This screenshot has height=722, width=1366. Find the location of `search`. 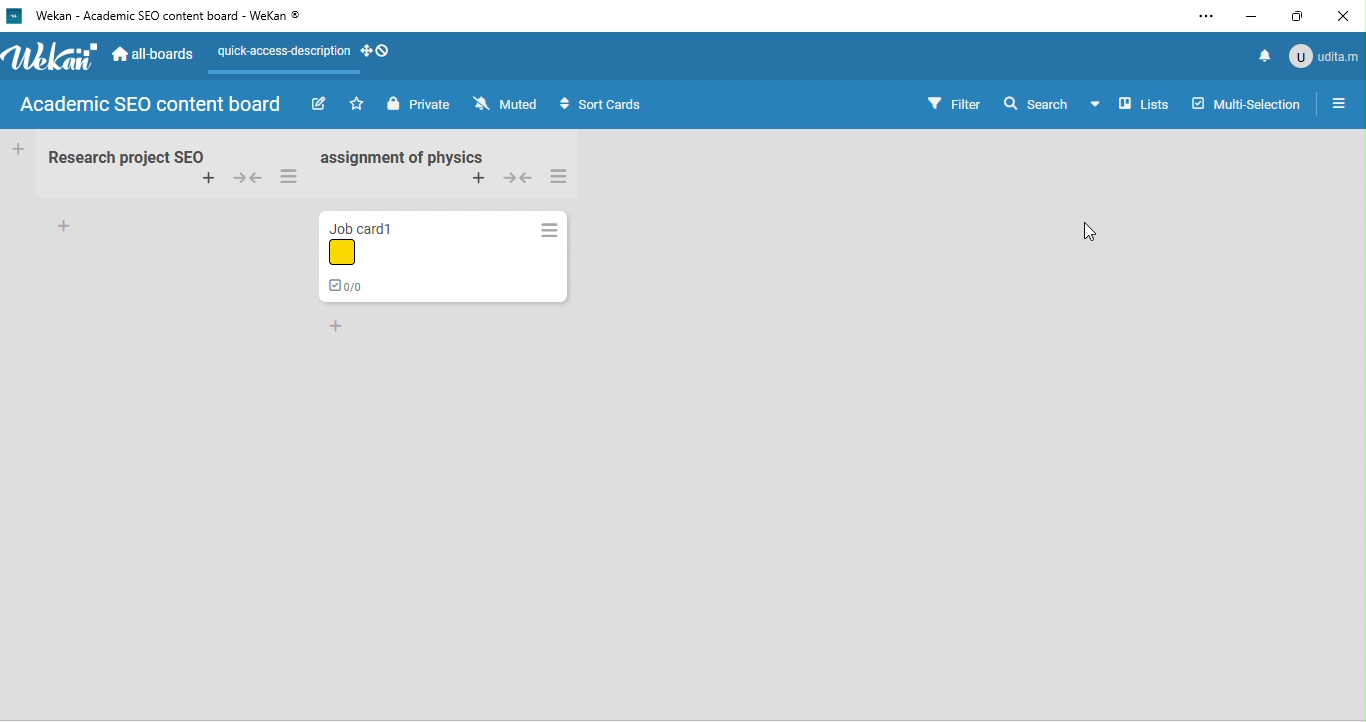

search is located at coordinates (1033, 103).